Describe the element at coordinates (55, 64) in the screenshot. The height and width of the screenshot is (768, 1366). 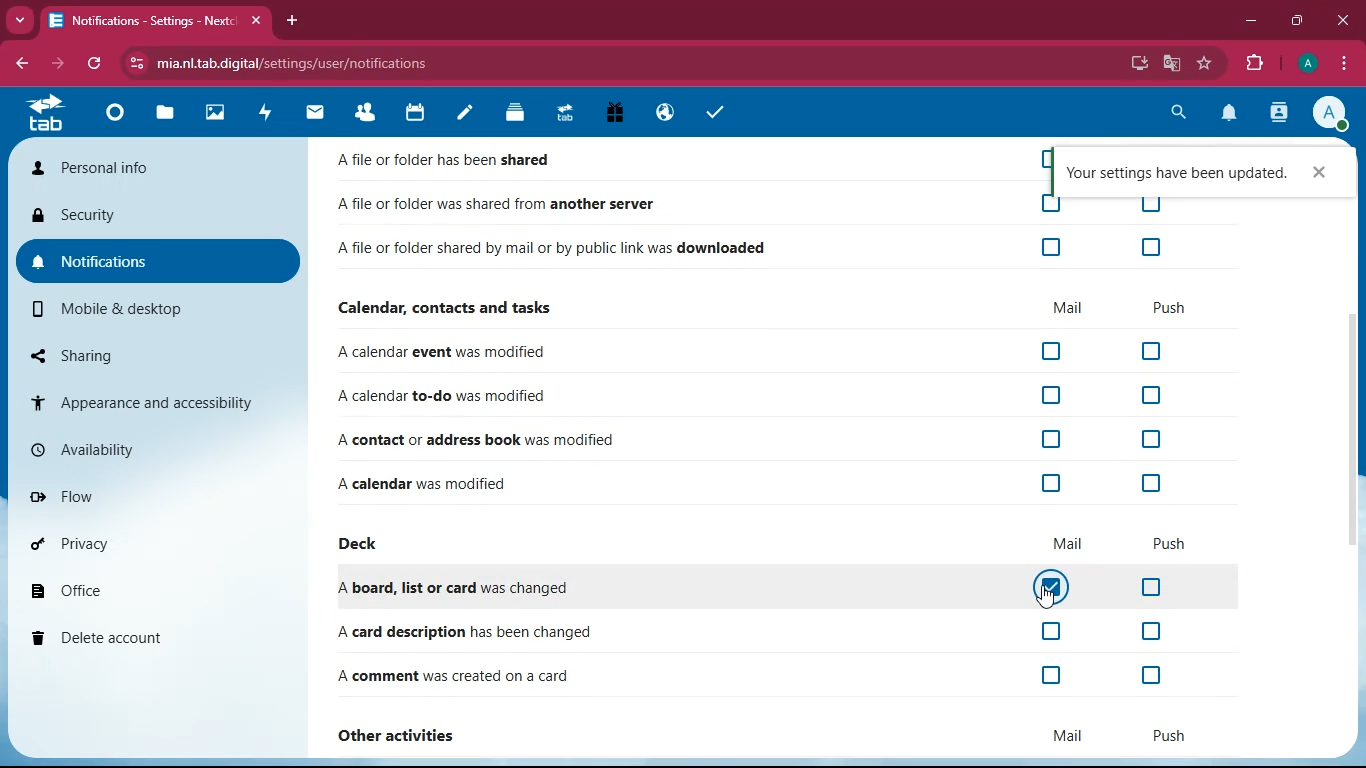
I see `forward` at that location.